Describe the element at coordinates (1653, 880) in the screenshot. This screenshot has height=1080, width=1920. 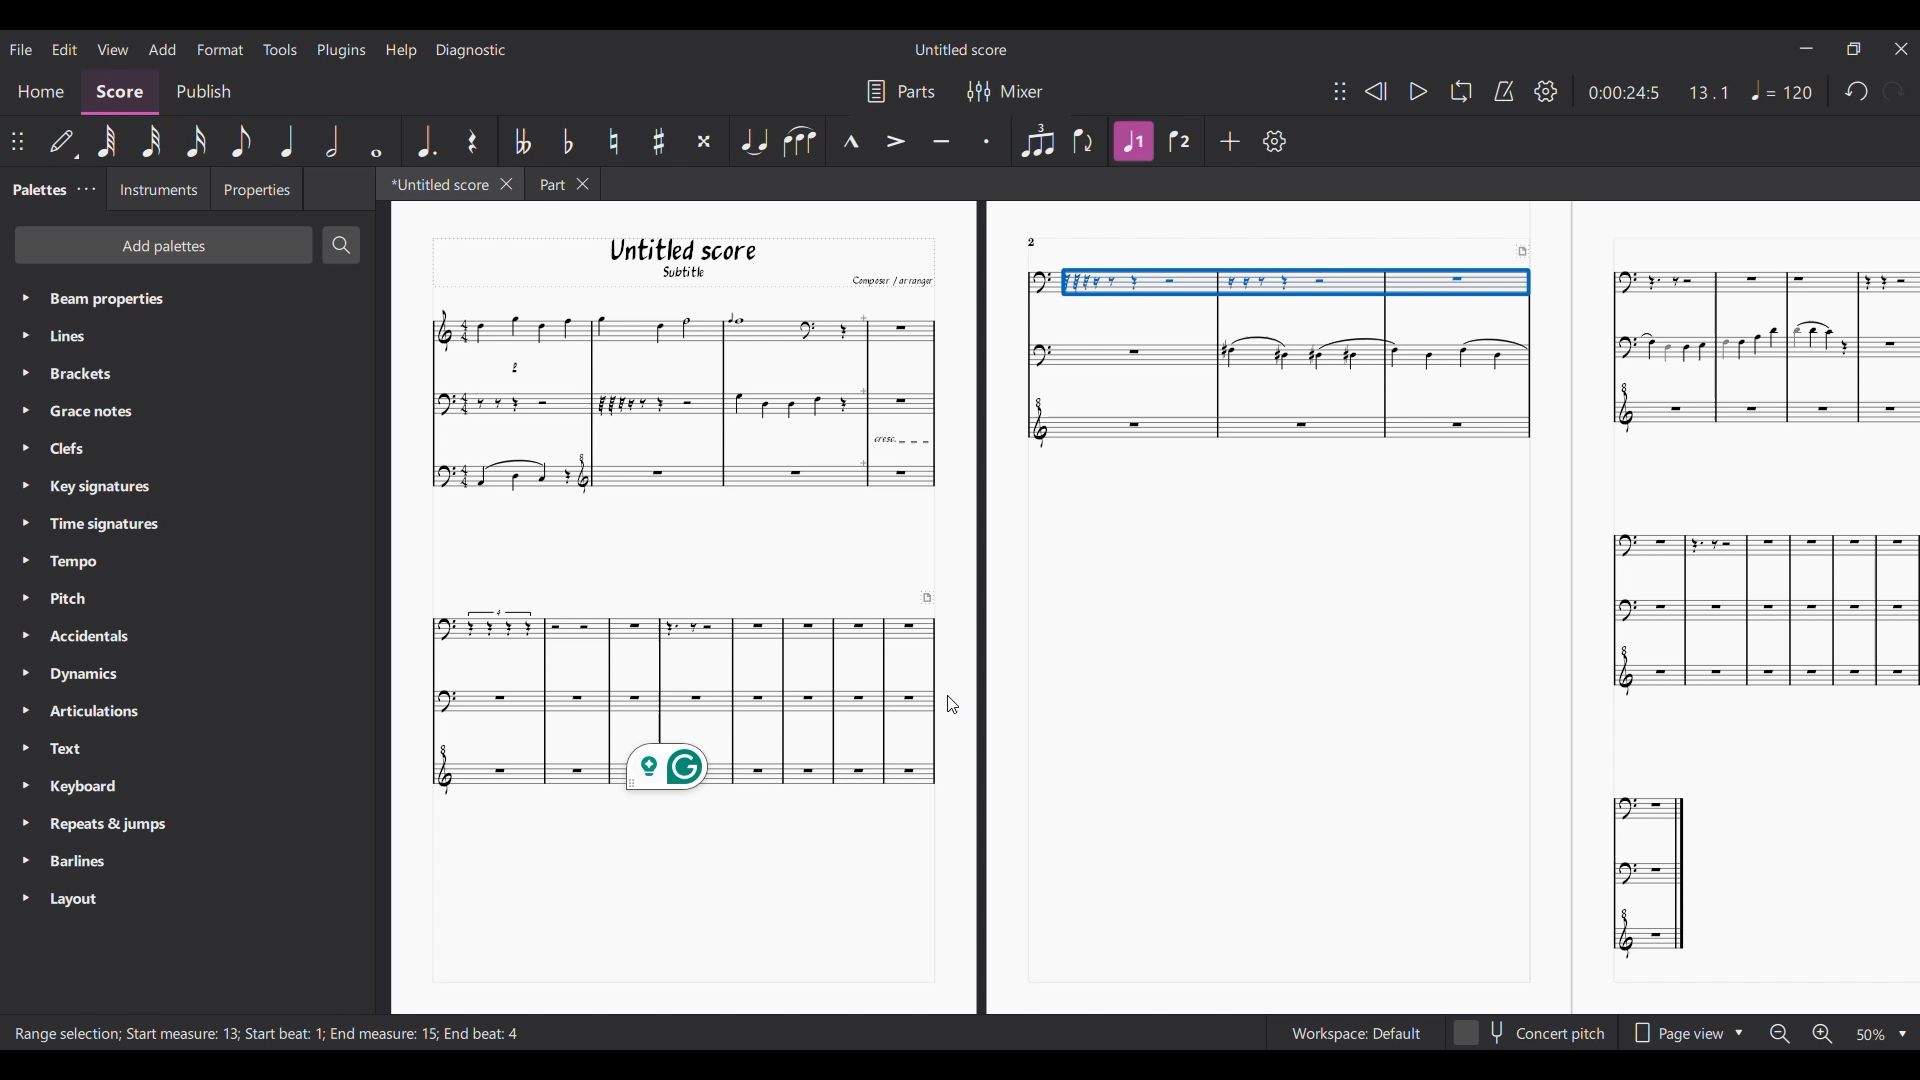
I see `Graph` at that location.